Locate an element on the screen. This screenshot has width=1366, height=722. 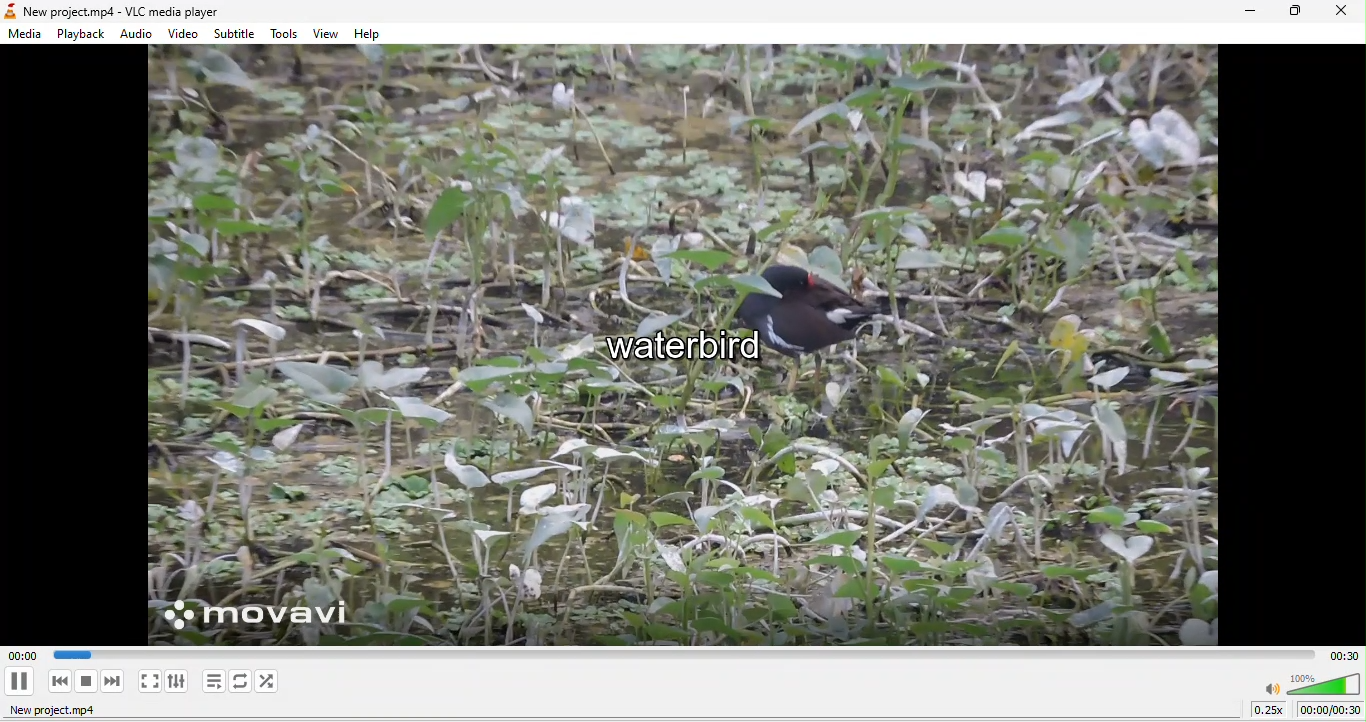
view is located at coordinates (327, 33).